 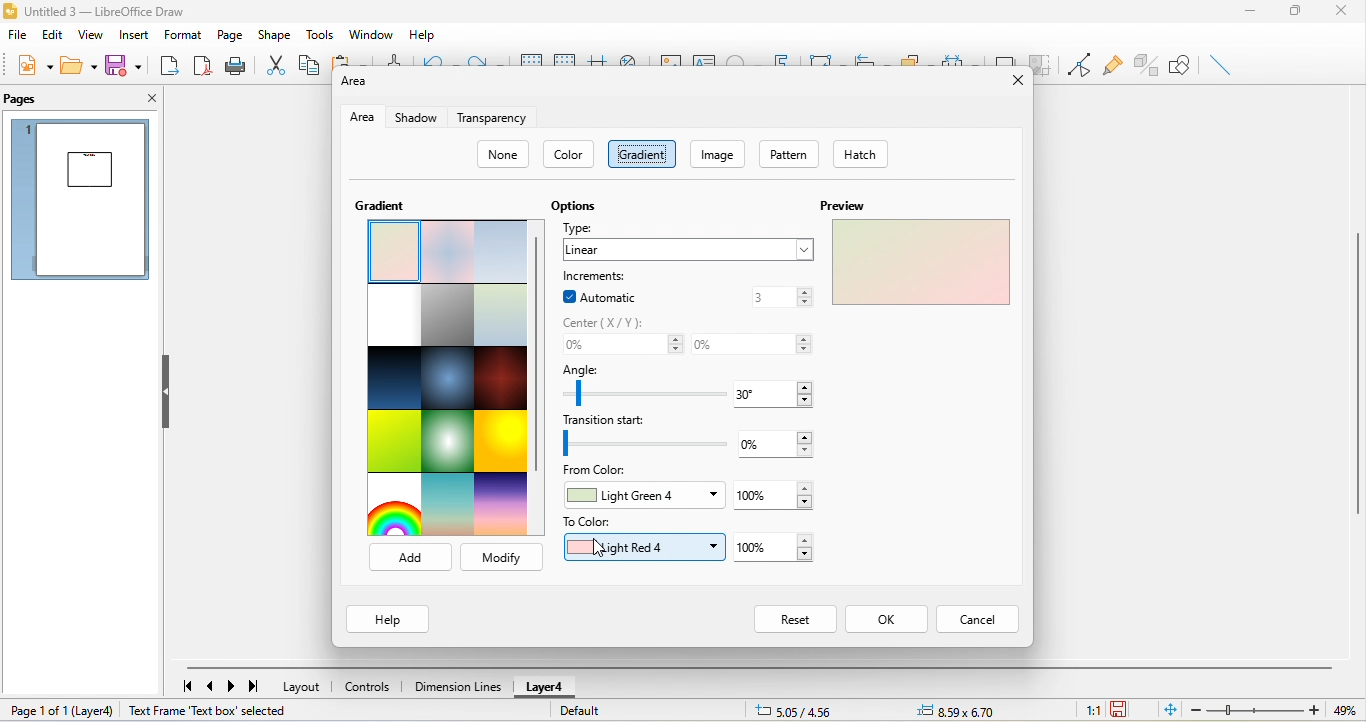 I want to click on mahogany, so click(x=503, y=379).